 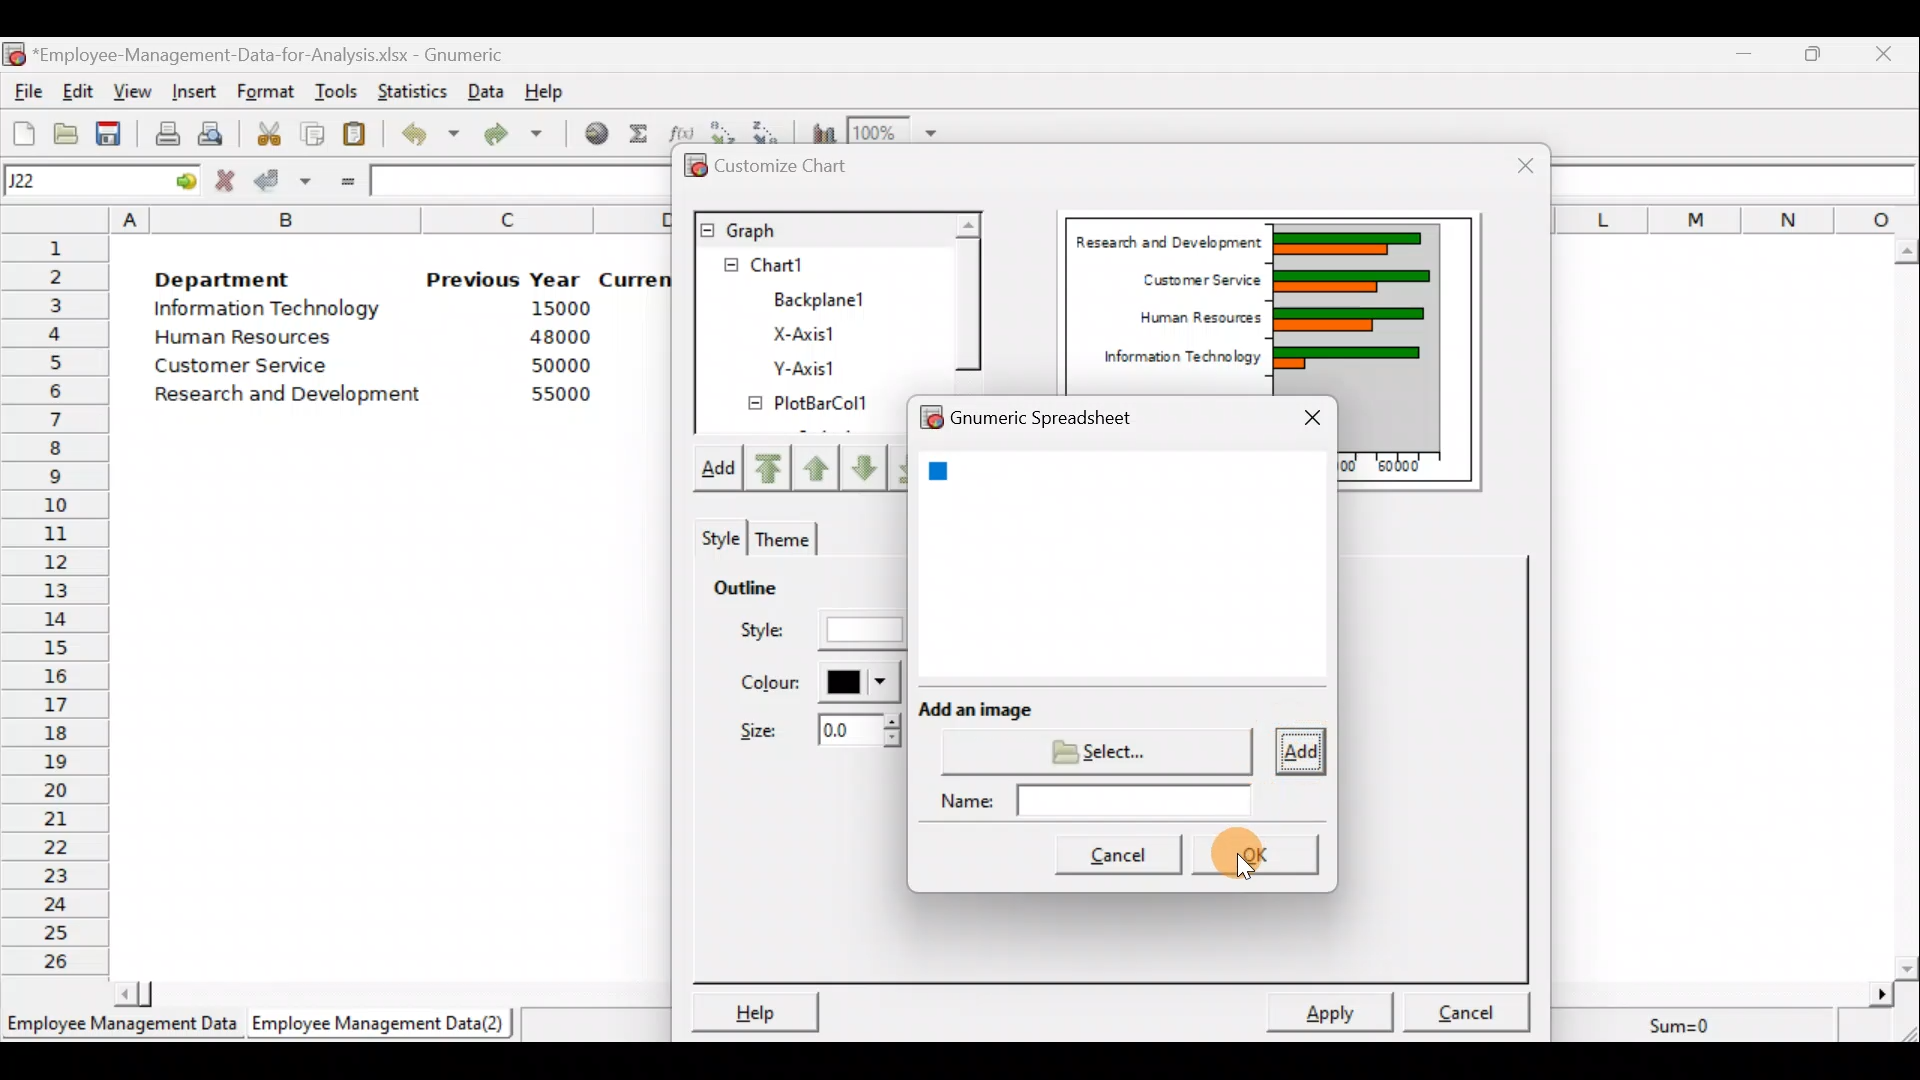 I want to click on Customer Service, so click(x=1192, y=280).